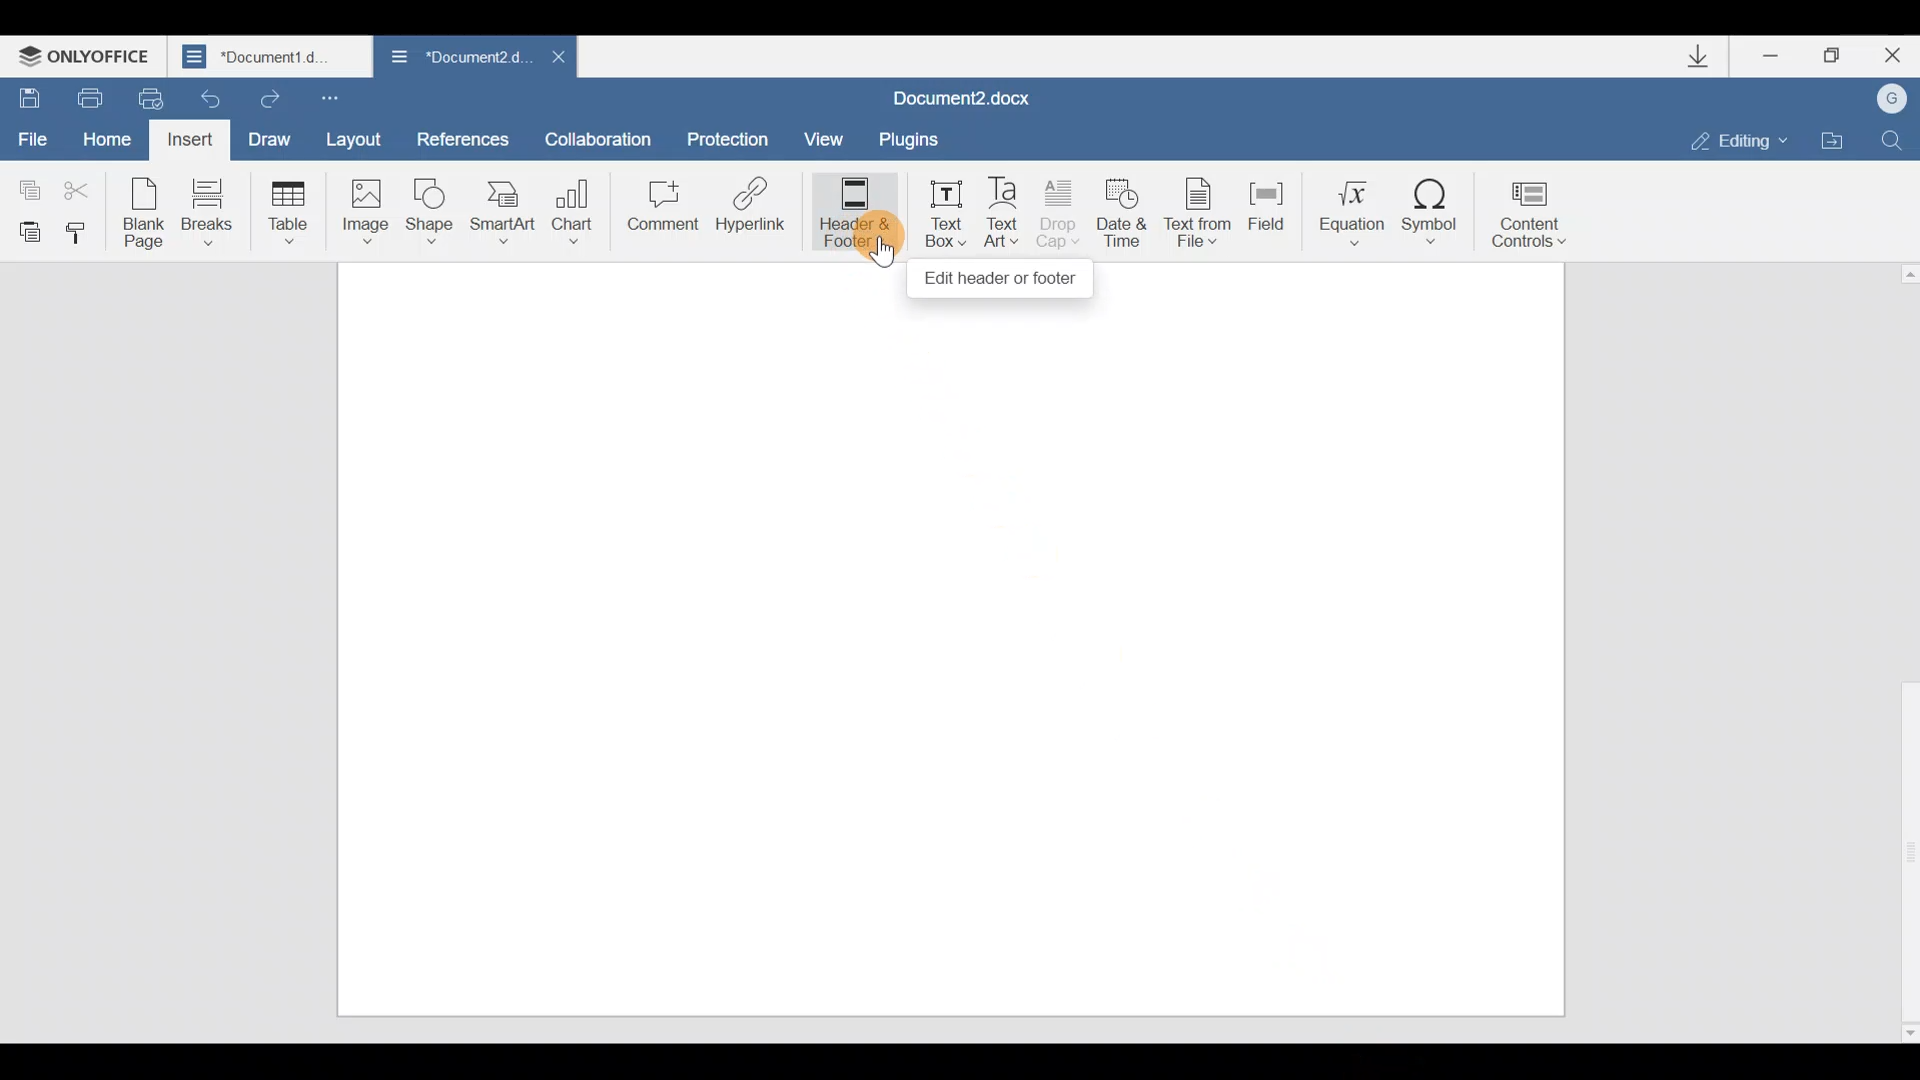 The image size is (1920, 1080). I want to click on Hyperlink, so click(752, 211).